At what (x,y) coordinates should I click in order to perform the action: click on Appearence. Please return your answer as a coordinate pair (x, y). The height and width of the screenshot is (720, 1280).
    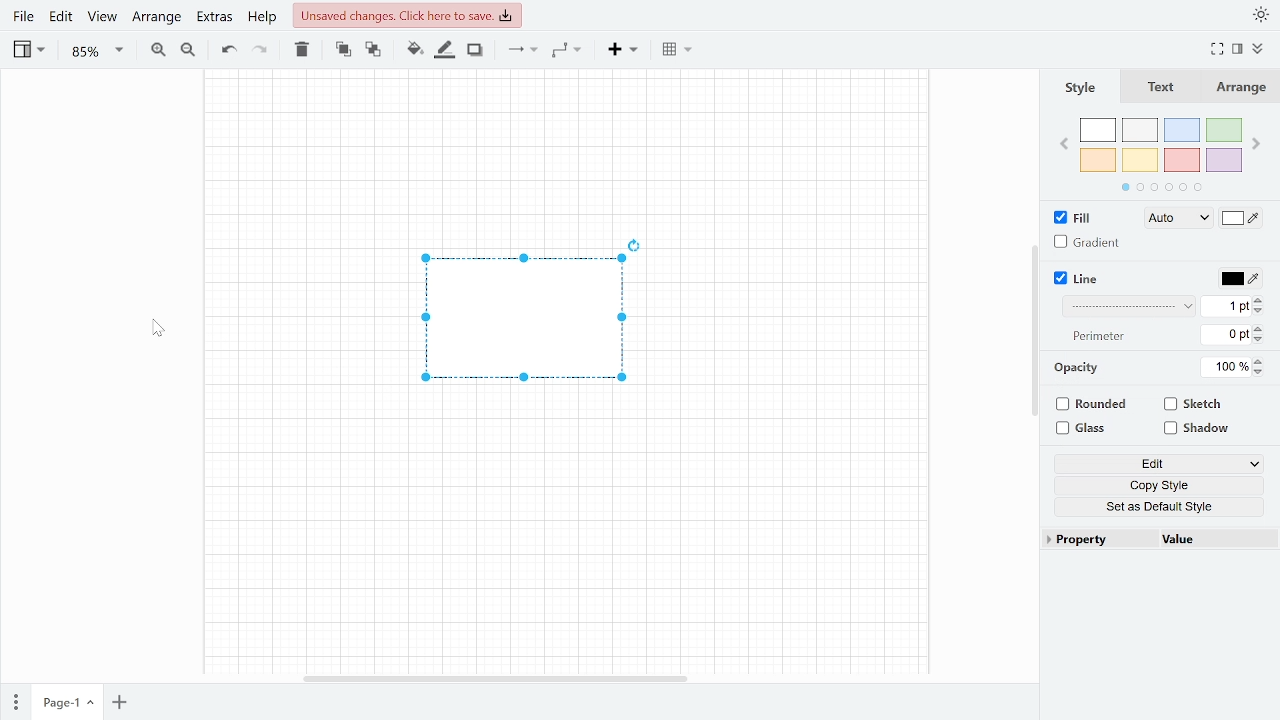
    Looking at the image, I should click on (1262, 13).